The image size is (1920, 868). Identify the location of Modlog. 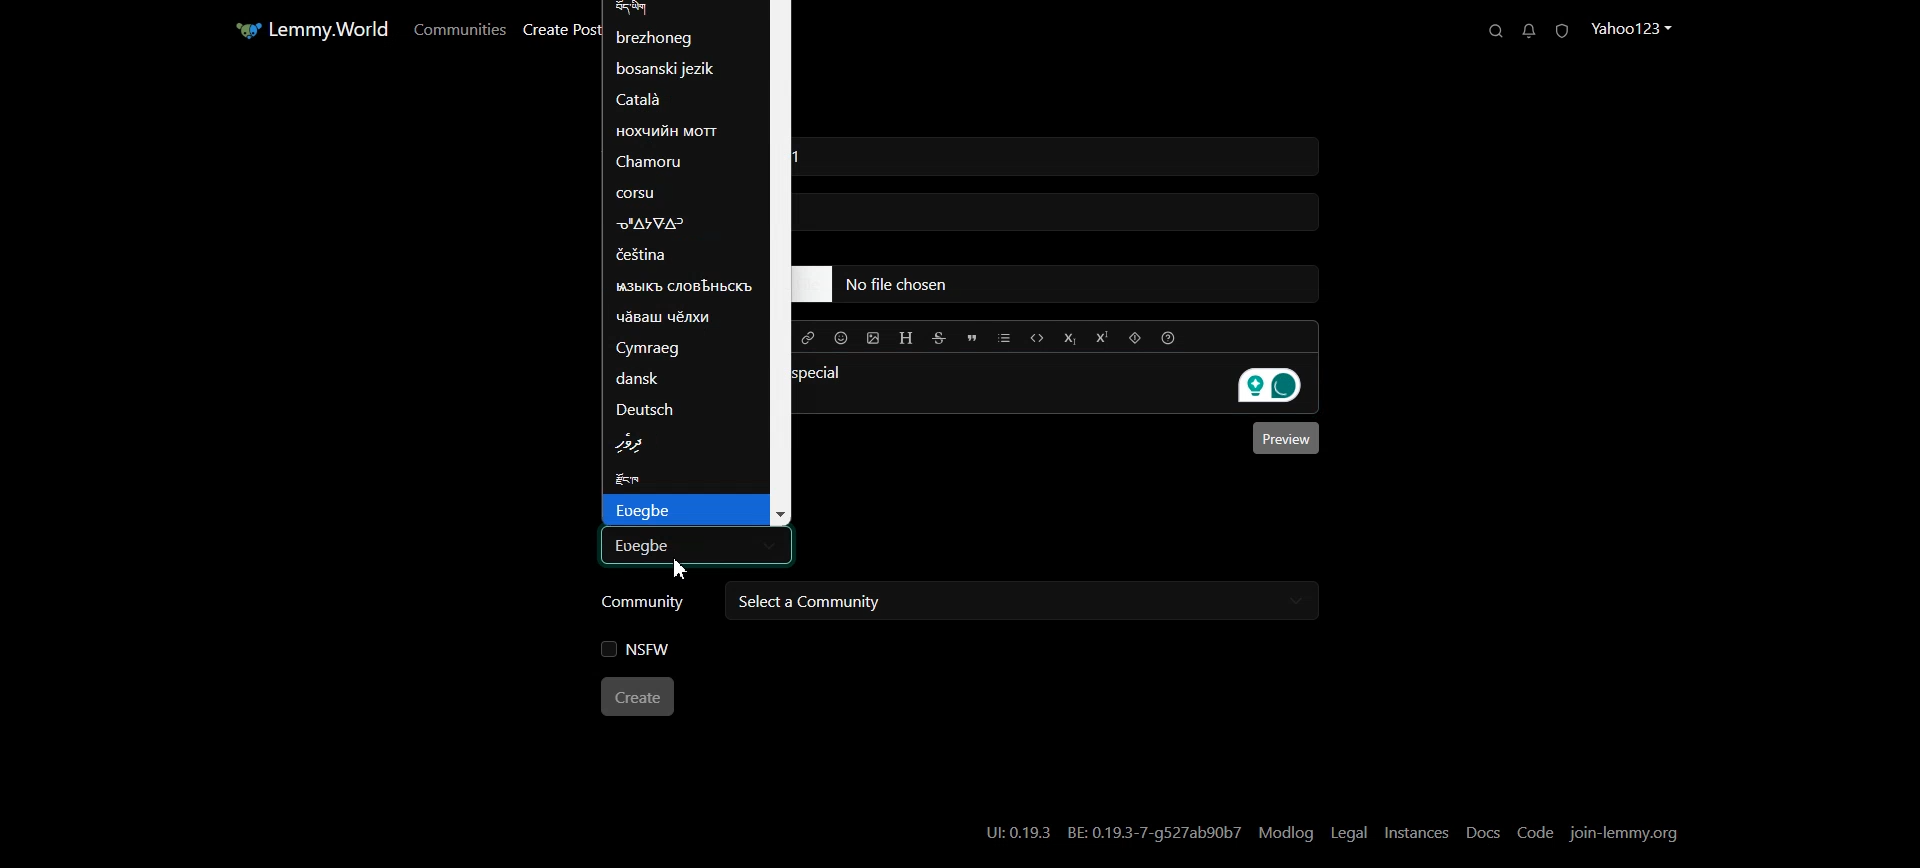
(1288, 833).